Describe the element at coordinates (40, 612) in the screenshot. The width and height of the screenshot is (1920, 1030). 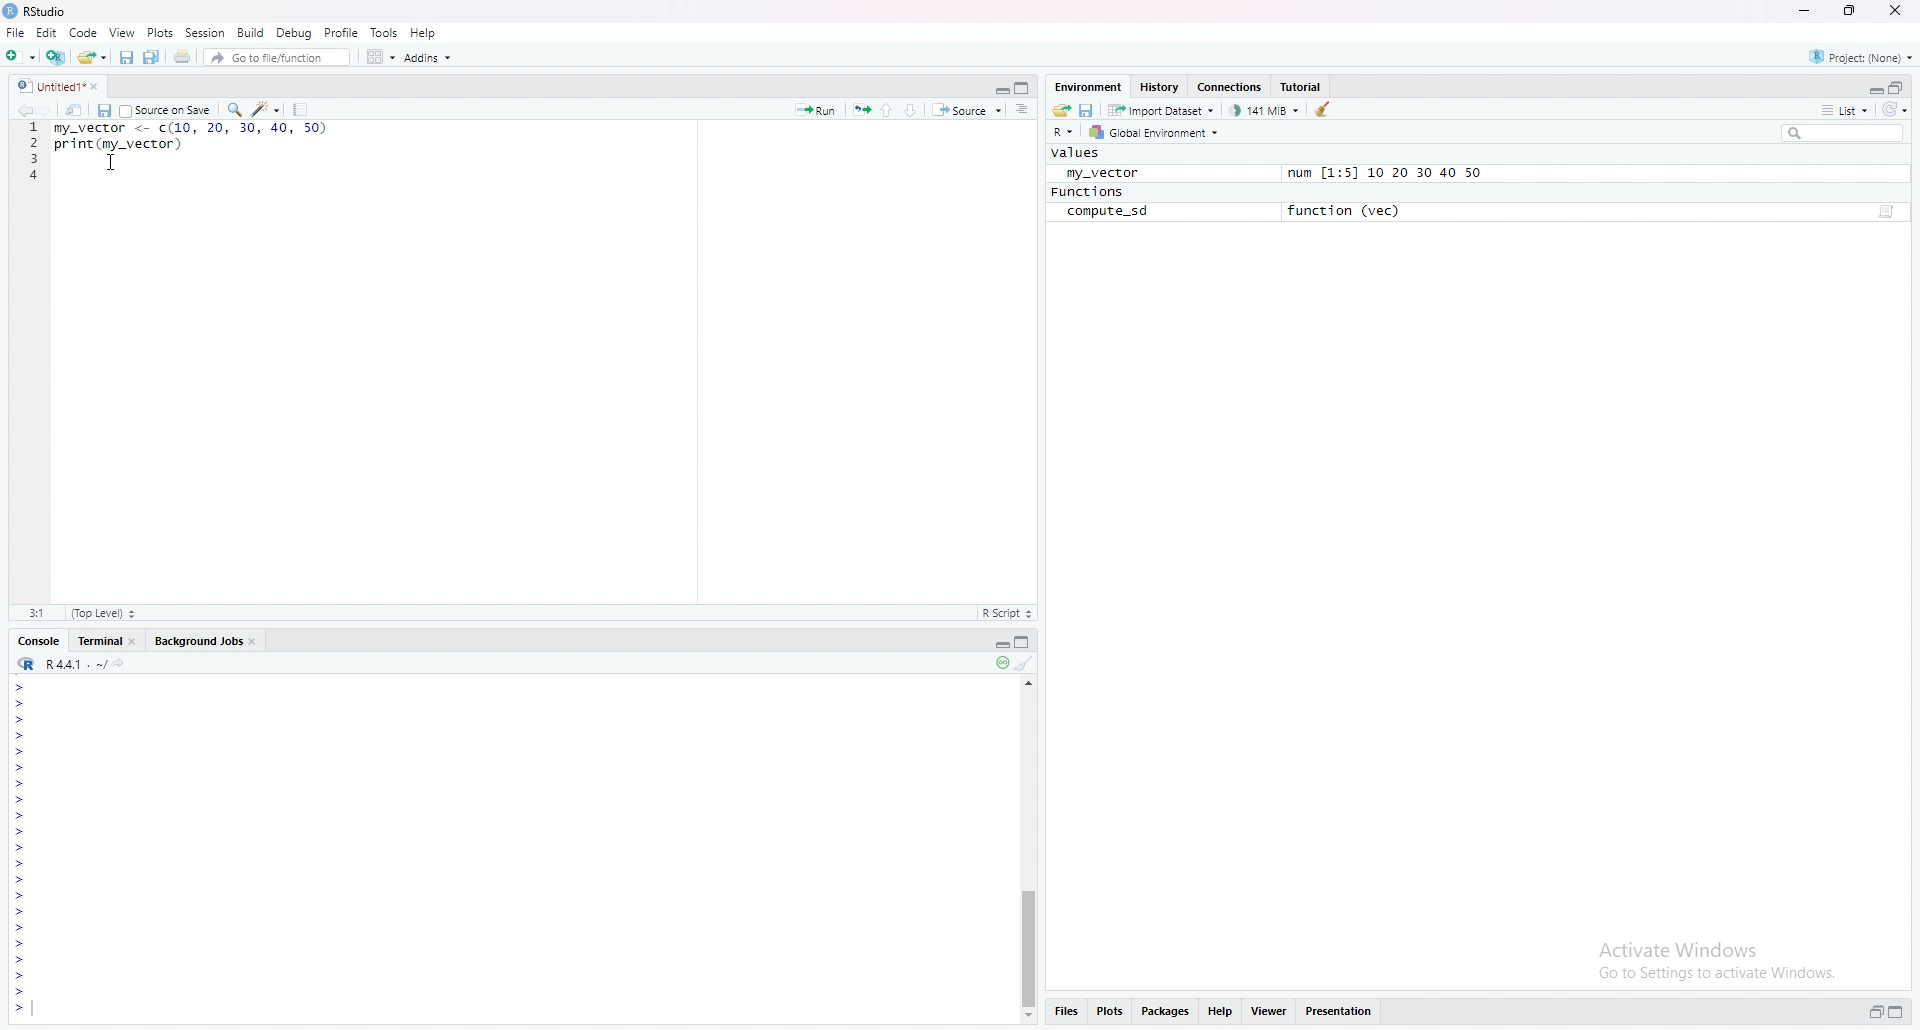
I see `3:1` at that location.